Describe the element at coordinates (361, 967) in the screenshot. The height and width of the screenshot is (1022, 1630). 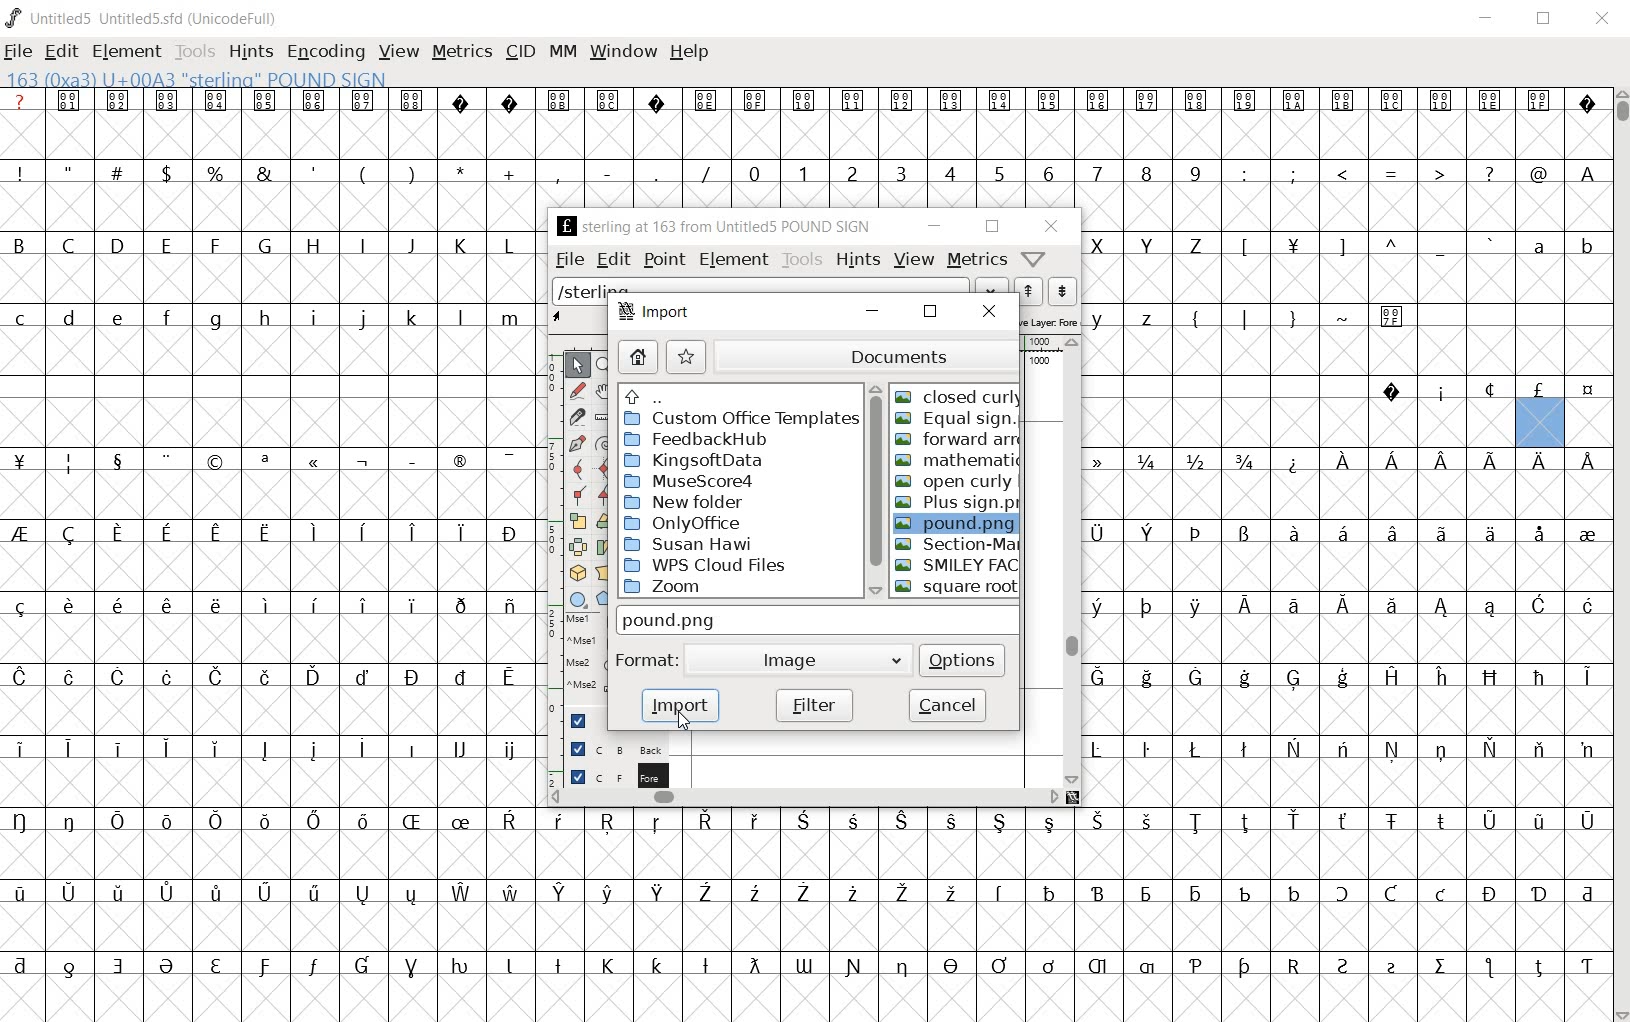
I see `Symbol` at that location.